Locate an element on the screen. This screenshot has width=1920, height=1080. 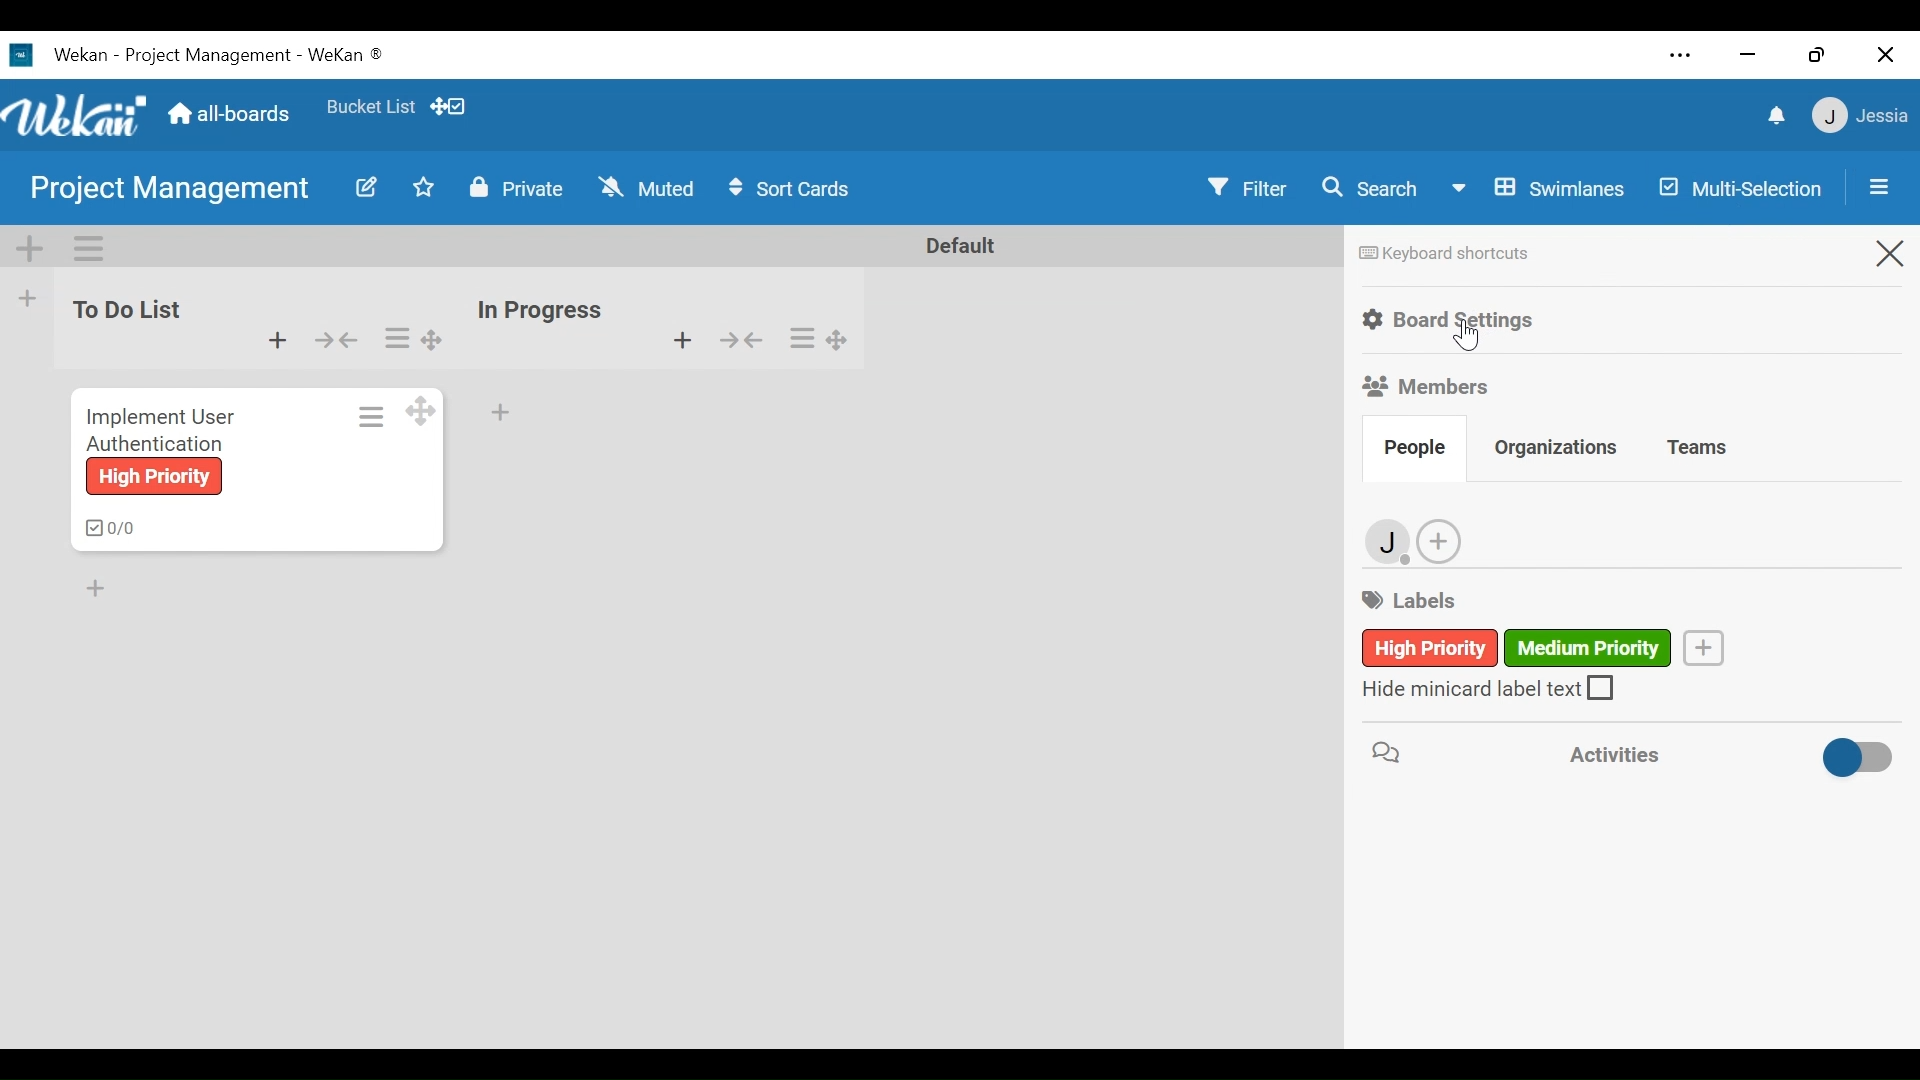
list Name is located at coordinates (538, 310).